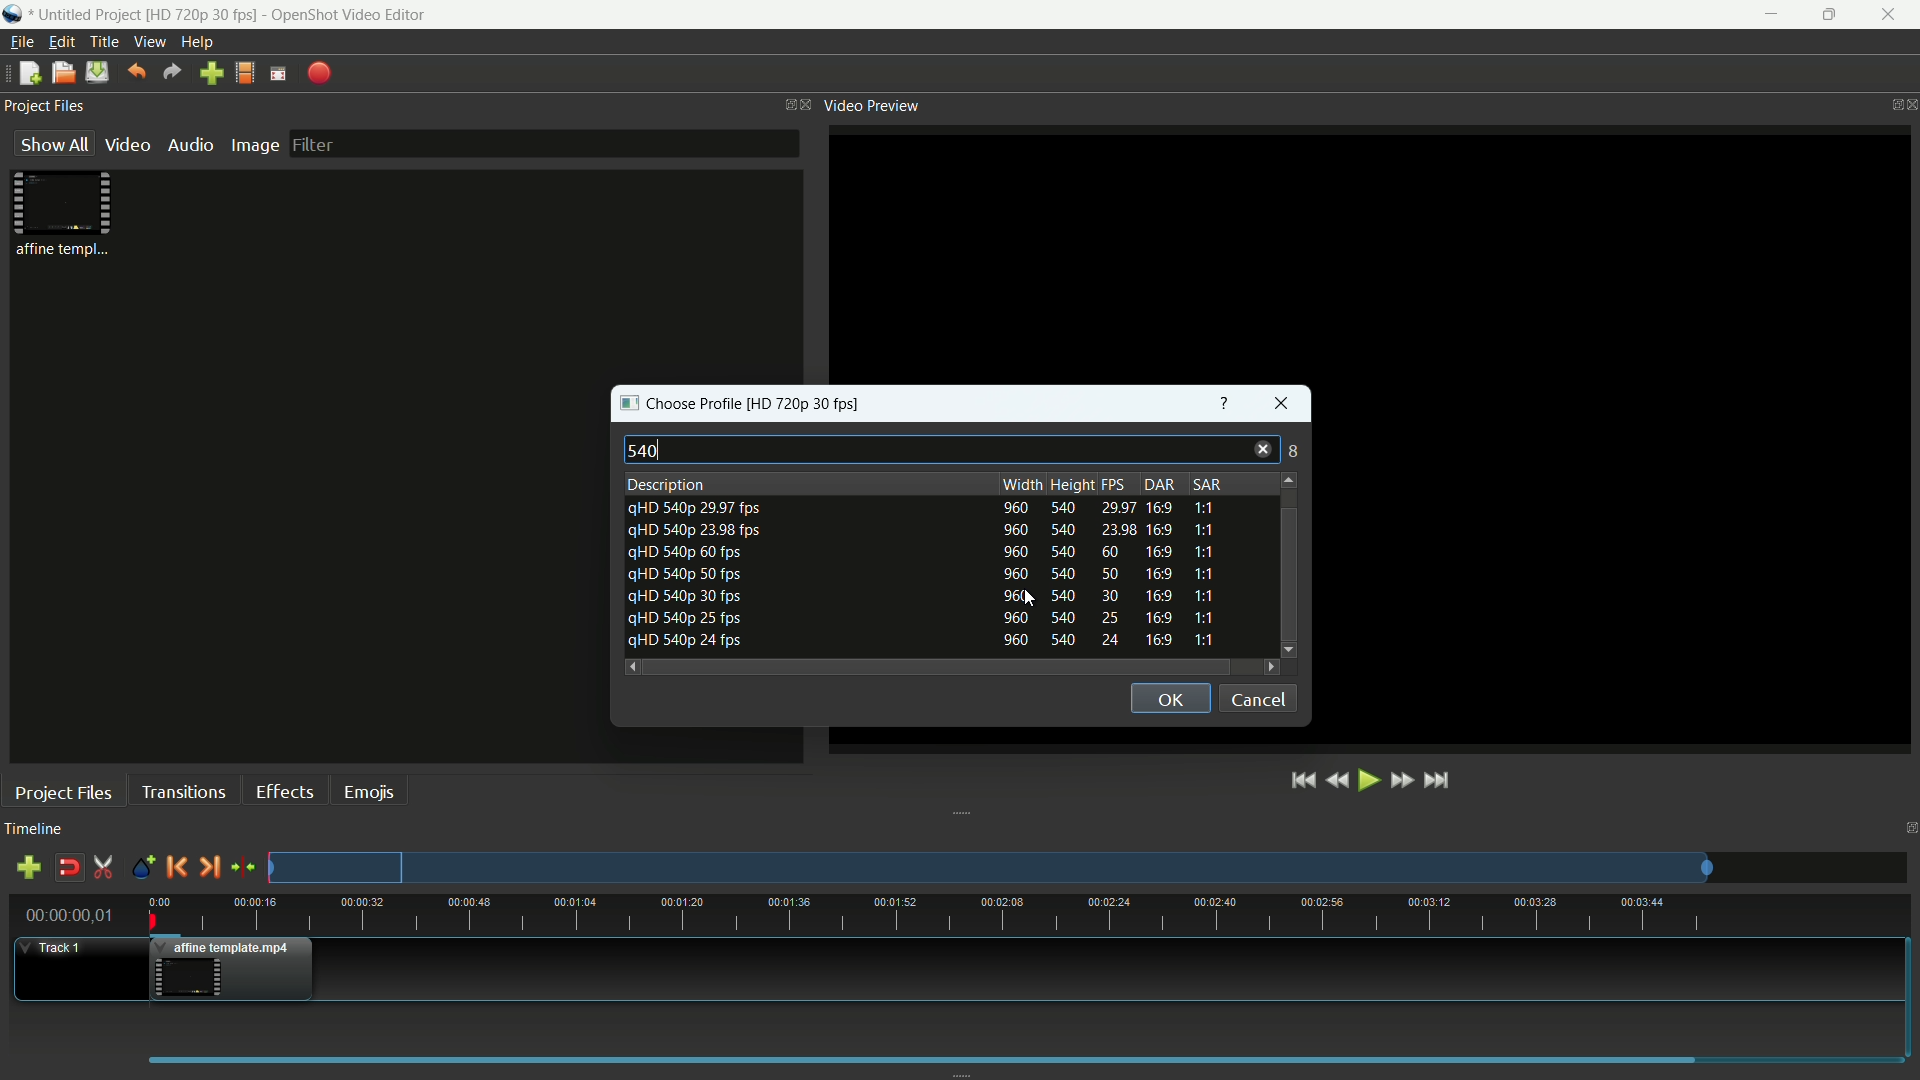  What do you see at coordinates (173, 72) in the screenshot?
I see `redo` at bounding box center [173, 72].